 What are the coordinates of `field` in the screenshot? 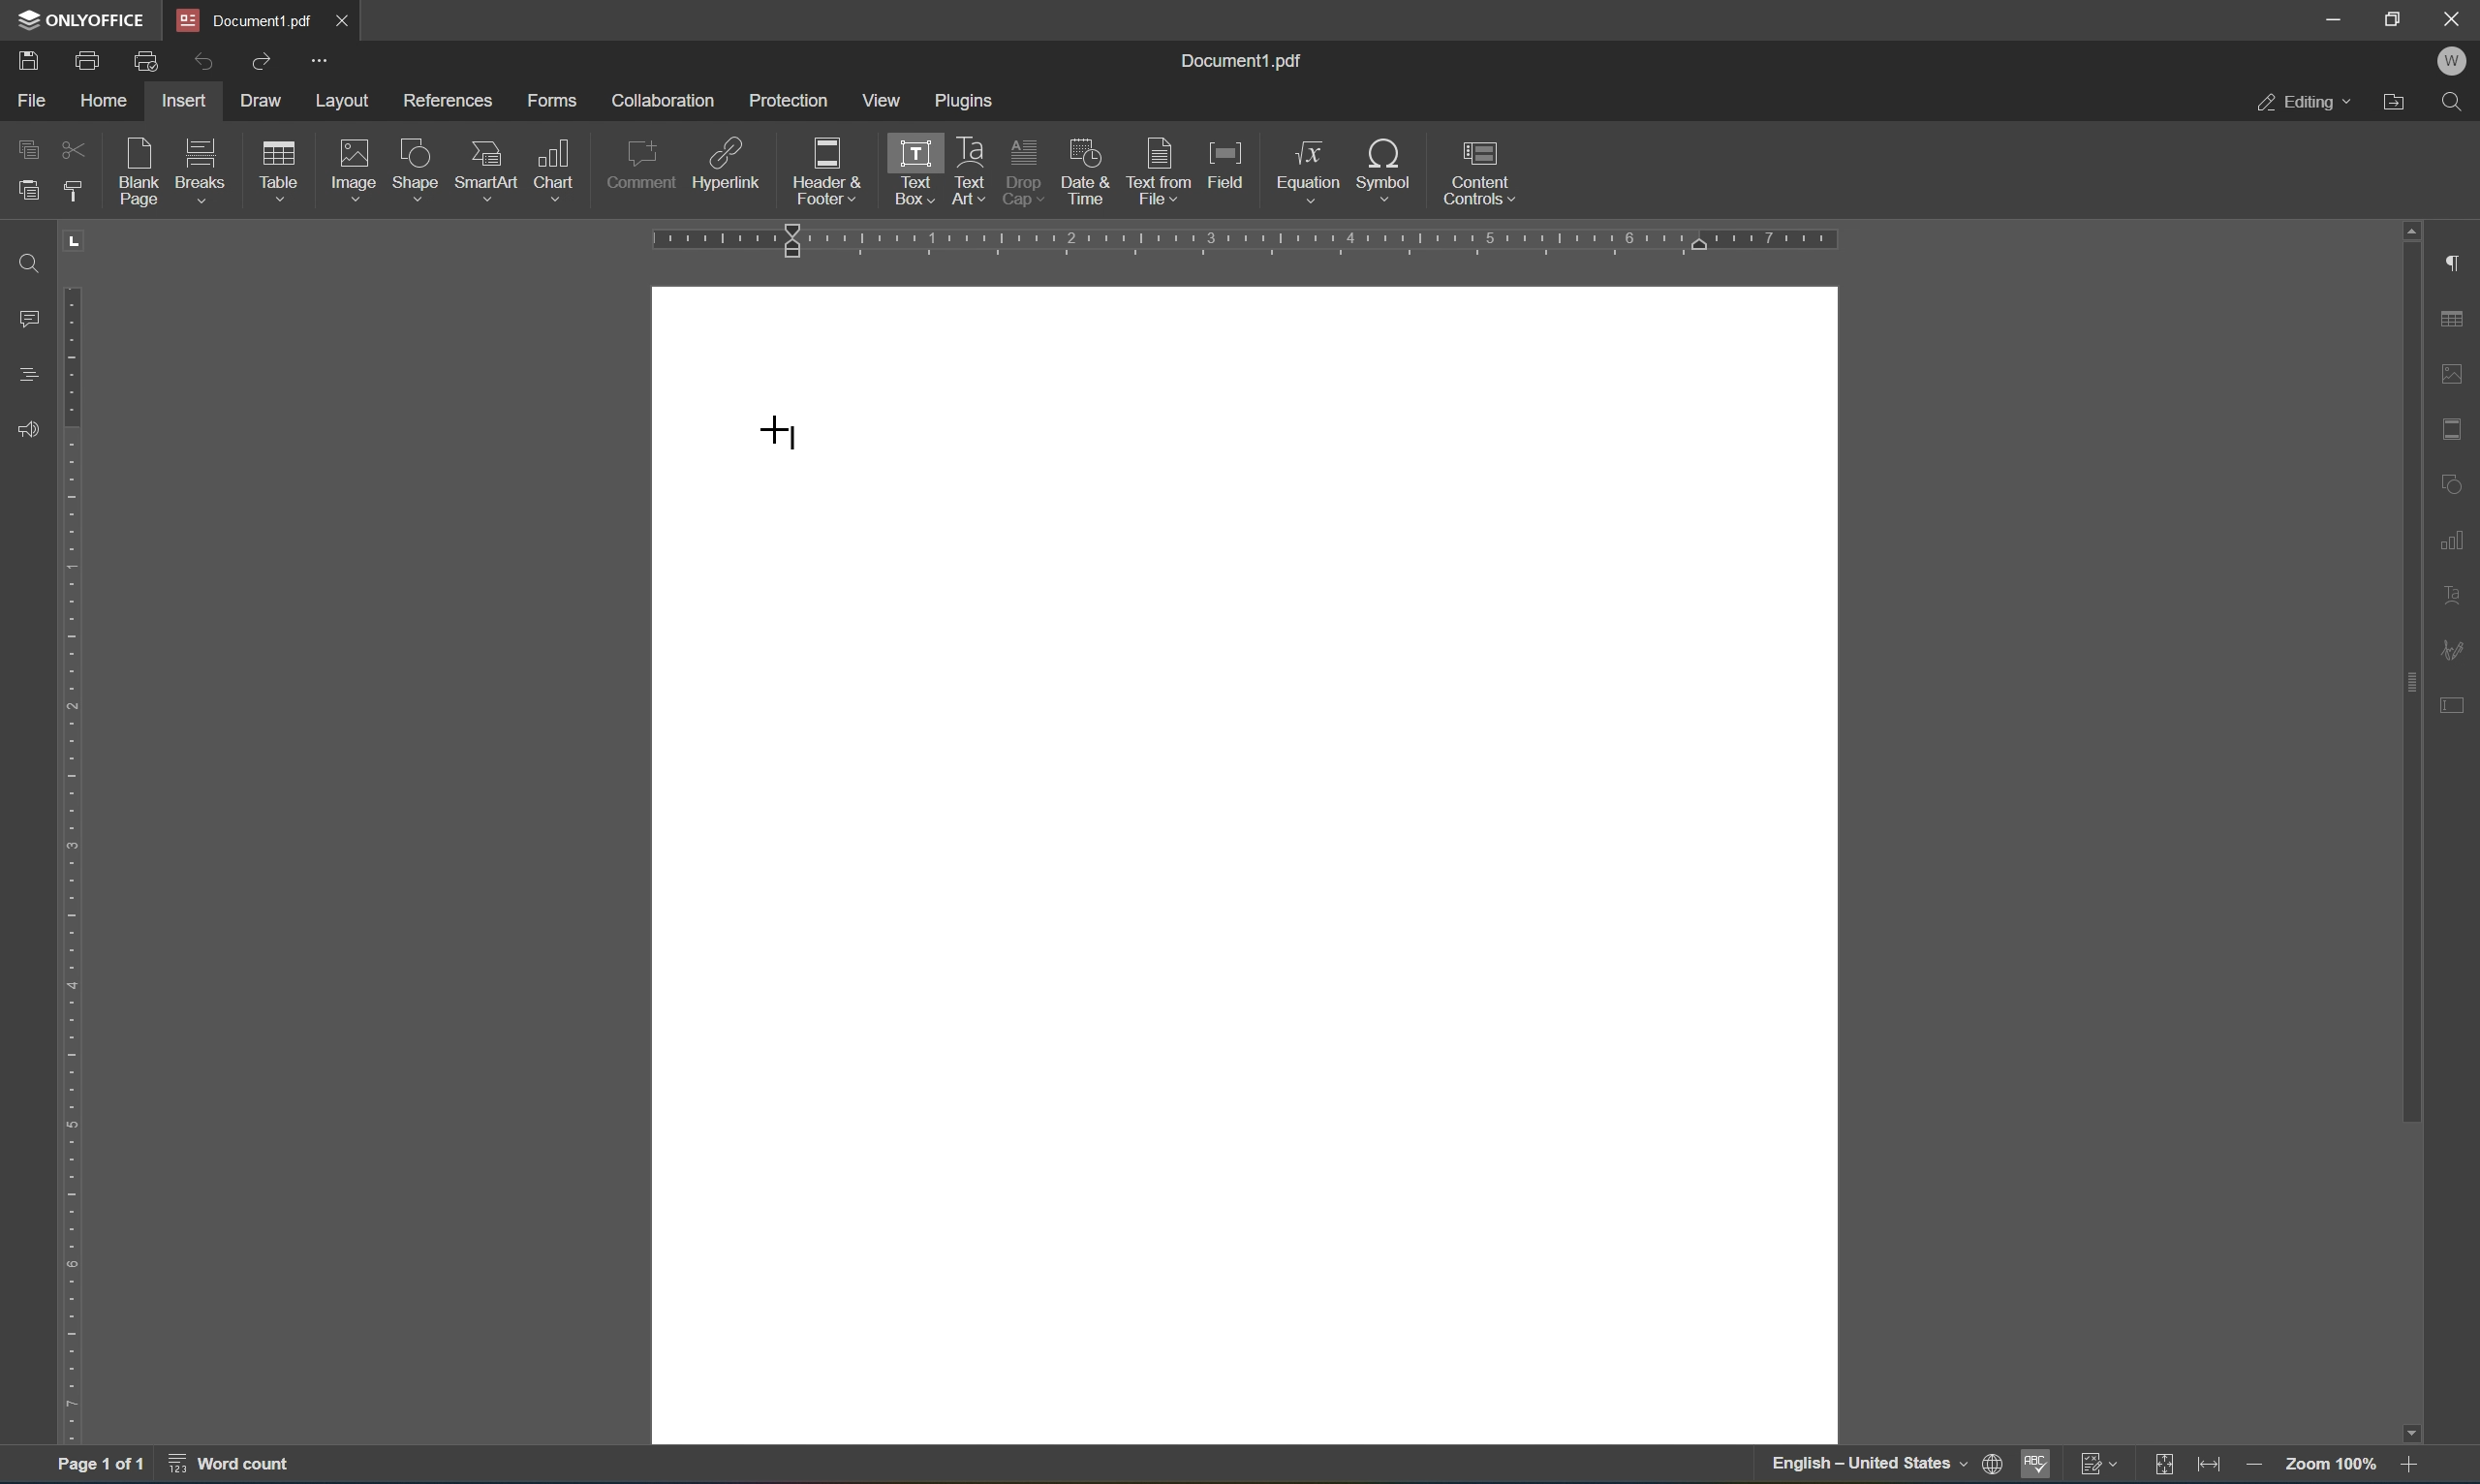 It's located at (1227, 165).